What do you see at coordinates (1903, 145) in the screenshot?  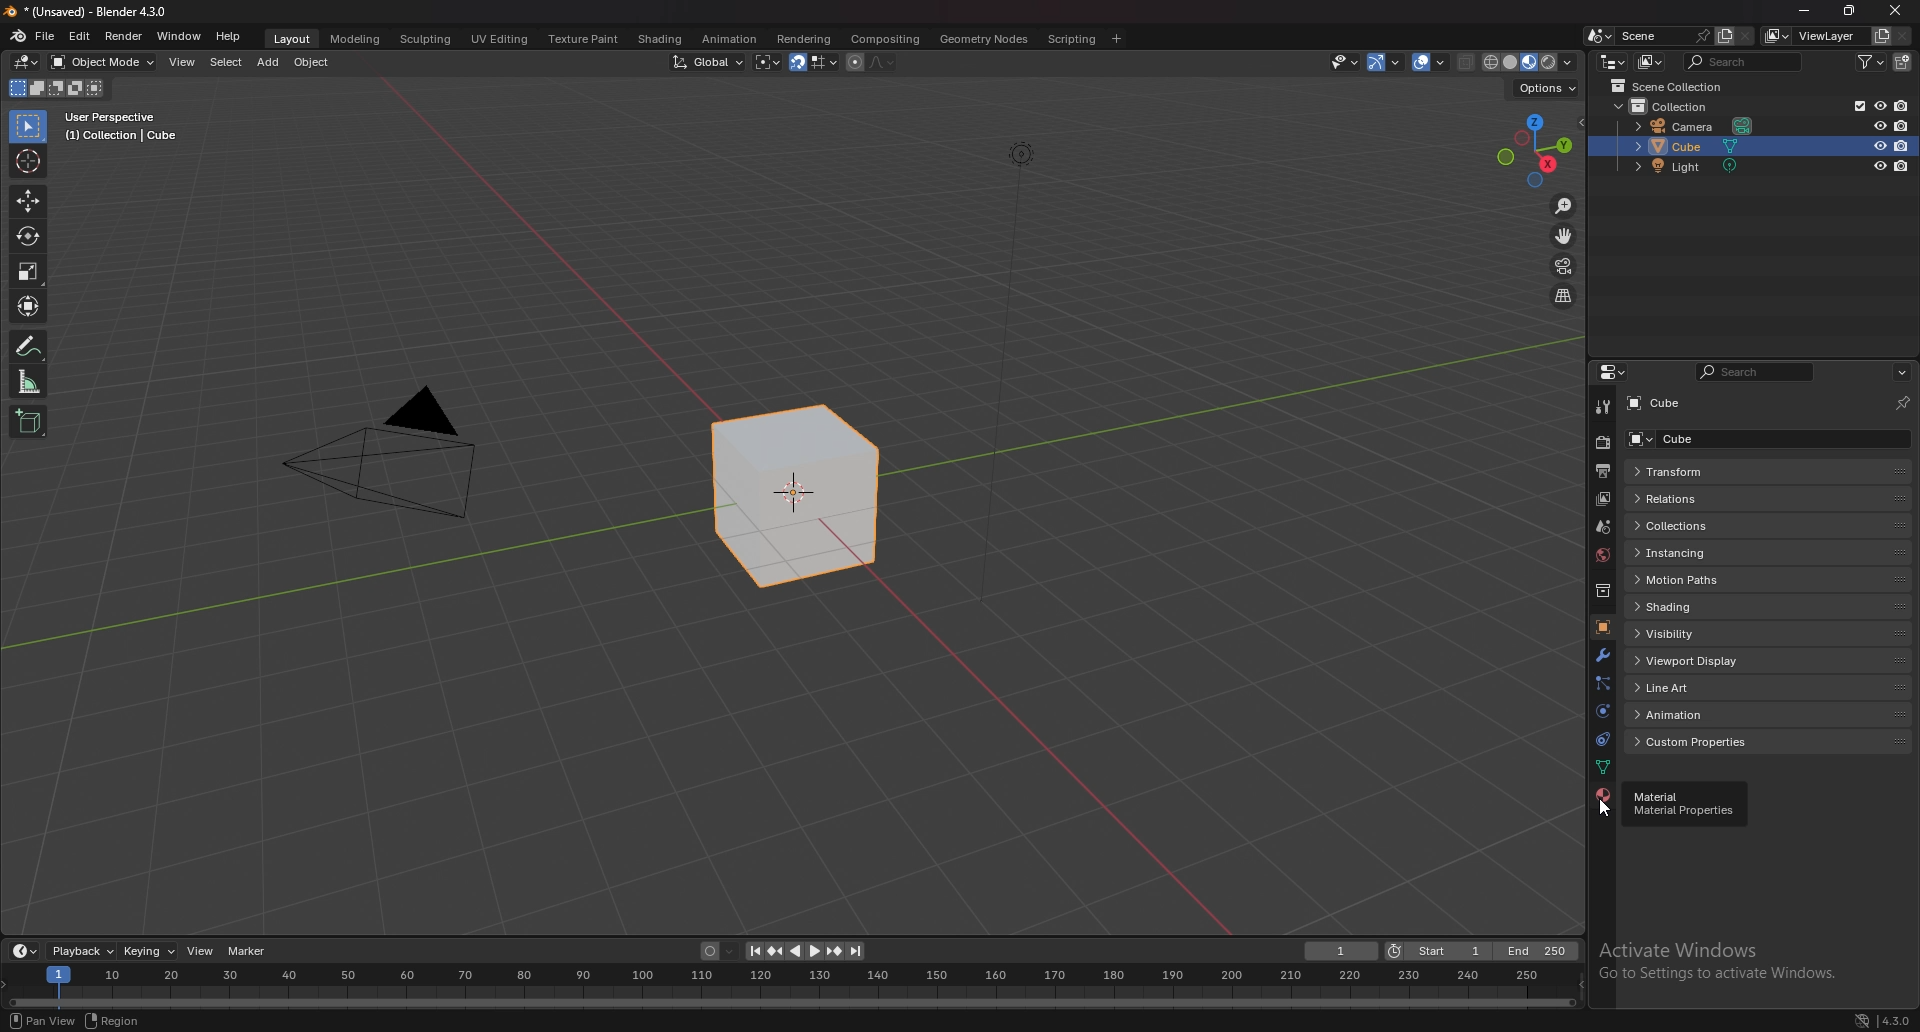 I see `disable in renders` at bounding box center [1903, 145].